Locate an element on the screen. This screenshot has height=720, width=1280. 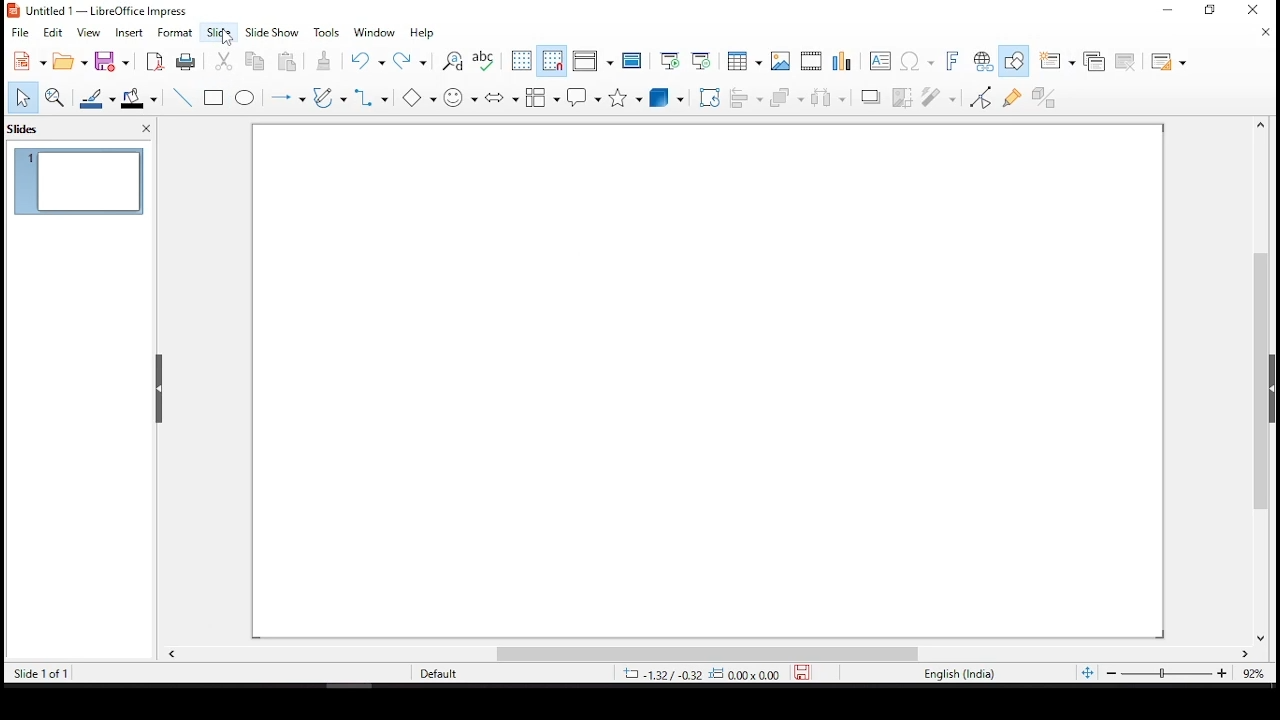
curves and polygons is located at coordinates (326, 94).